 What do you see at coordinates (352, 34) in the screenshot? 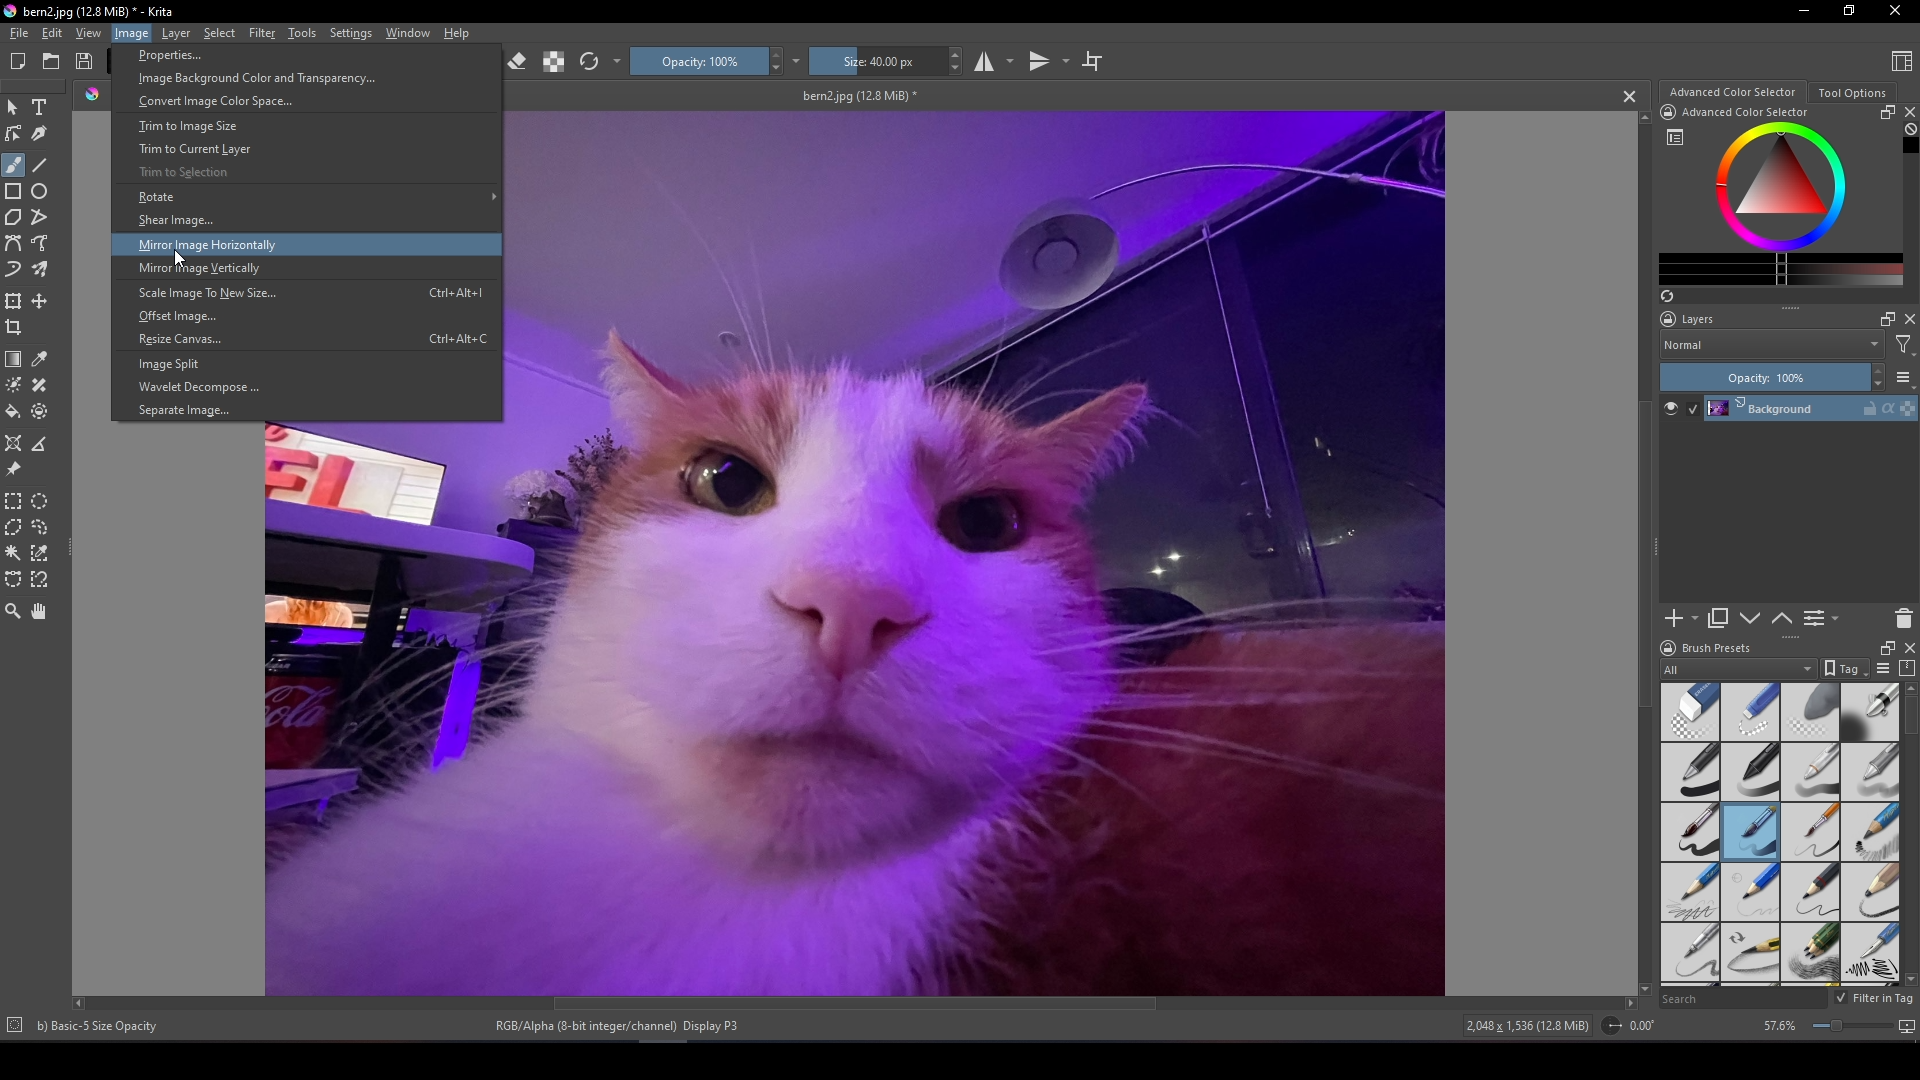
I see `Settings` at bounding box center [352, 34].